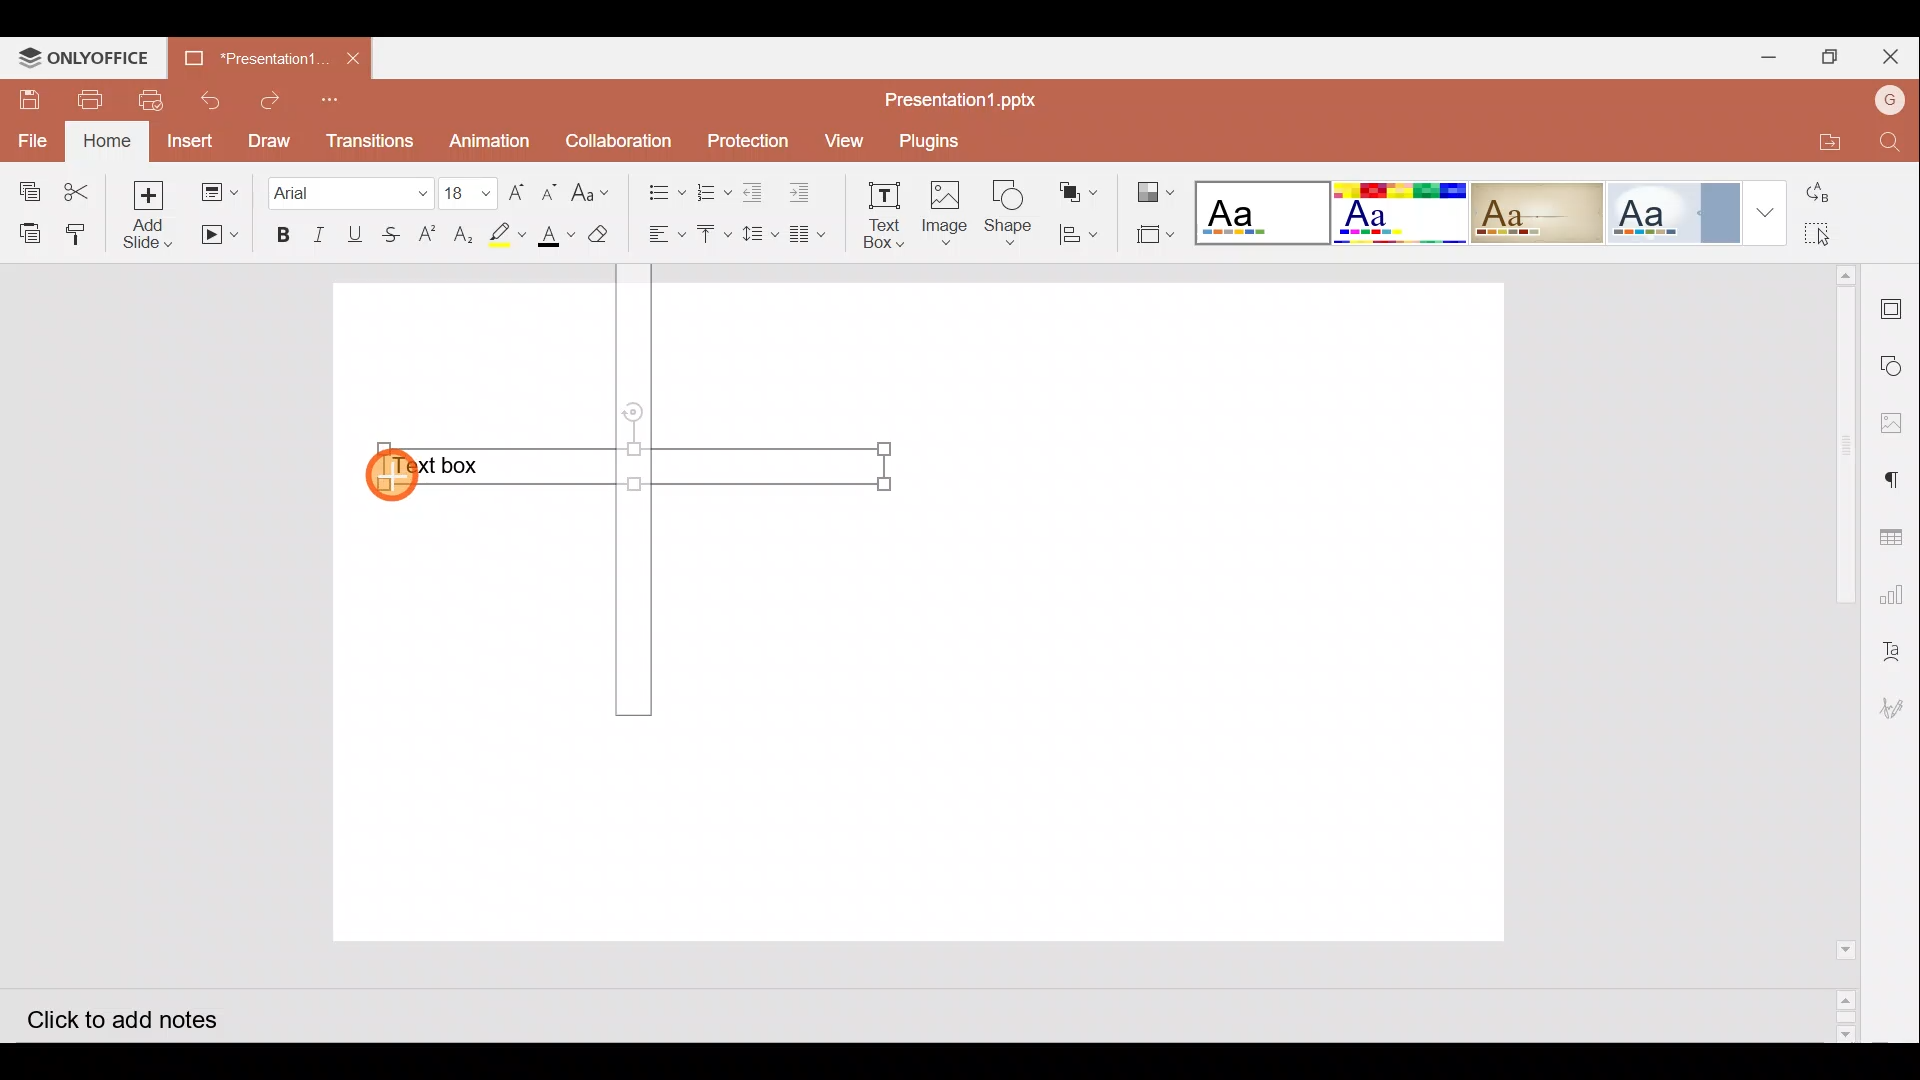 This screenshot has width=1920, height=1080. What do you see at coordinates (218, 235) in the screenshot?
I see `Start slideshow` at bounding box center [218, 235].